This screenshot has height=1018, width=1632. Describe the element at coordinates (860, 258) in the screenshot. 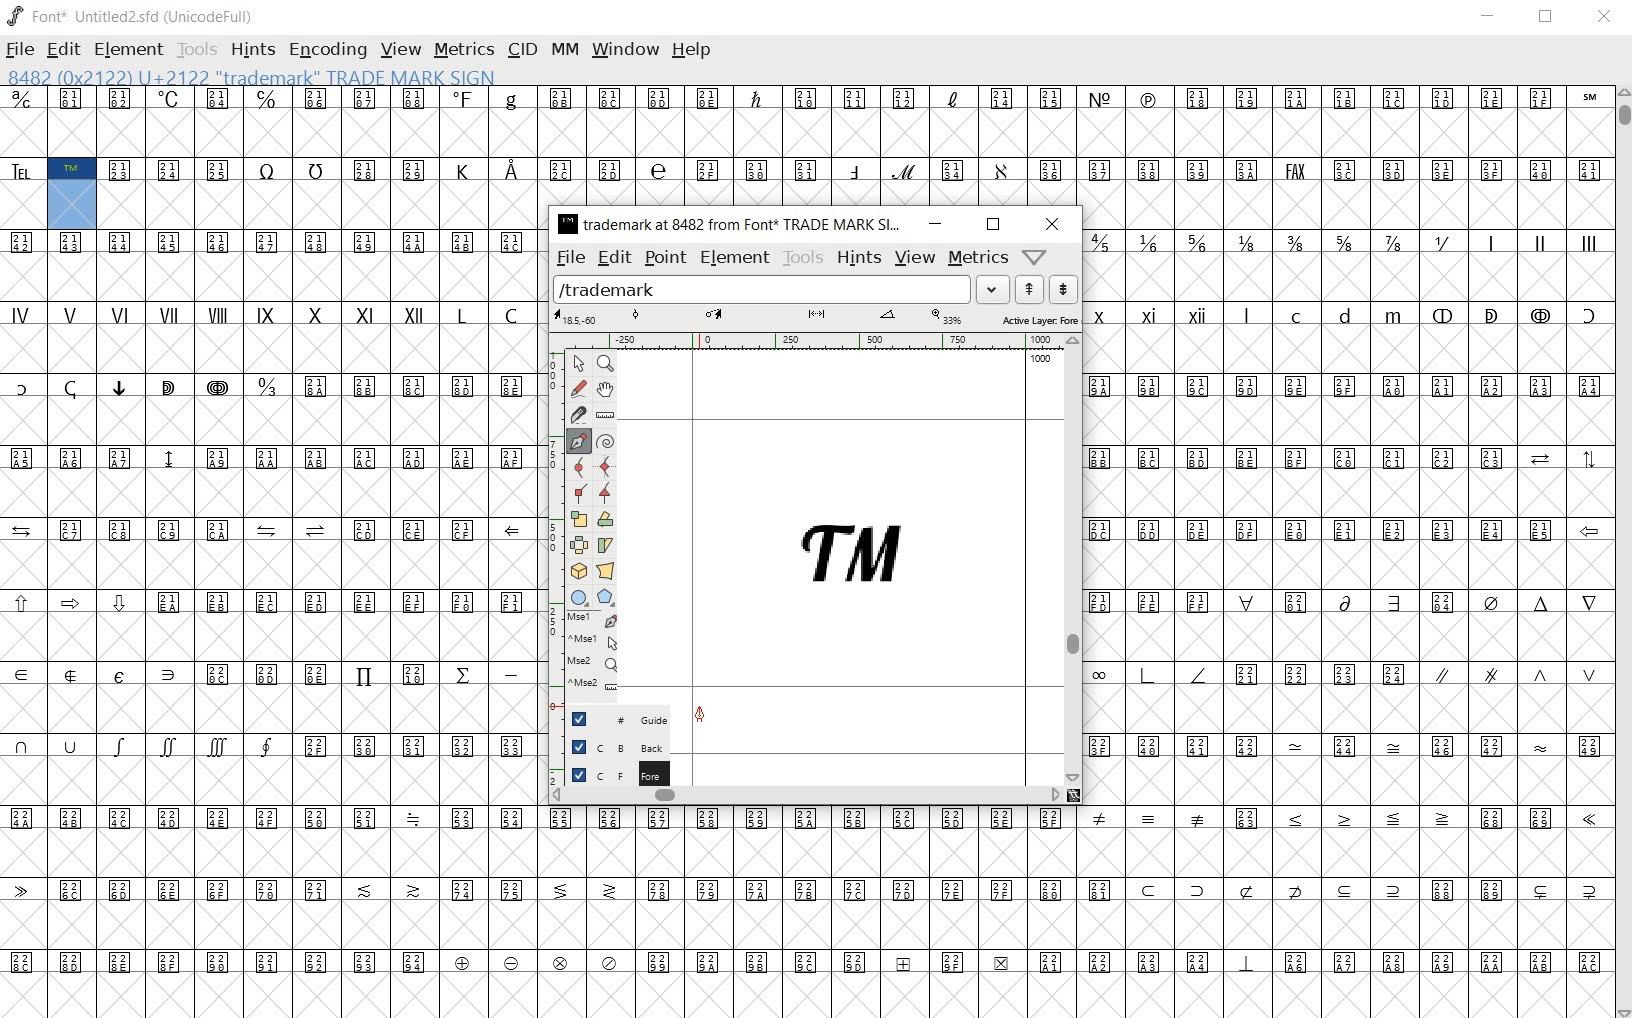

I see `hints` at that location.